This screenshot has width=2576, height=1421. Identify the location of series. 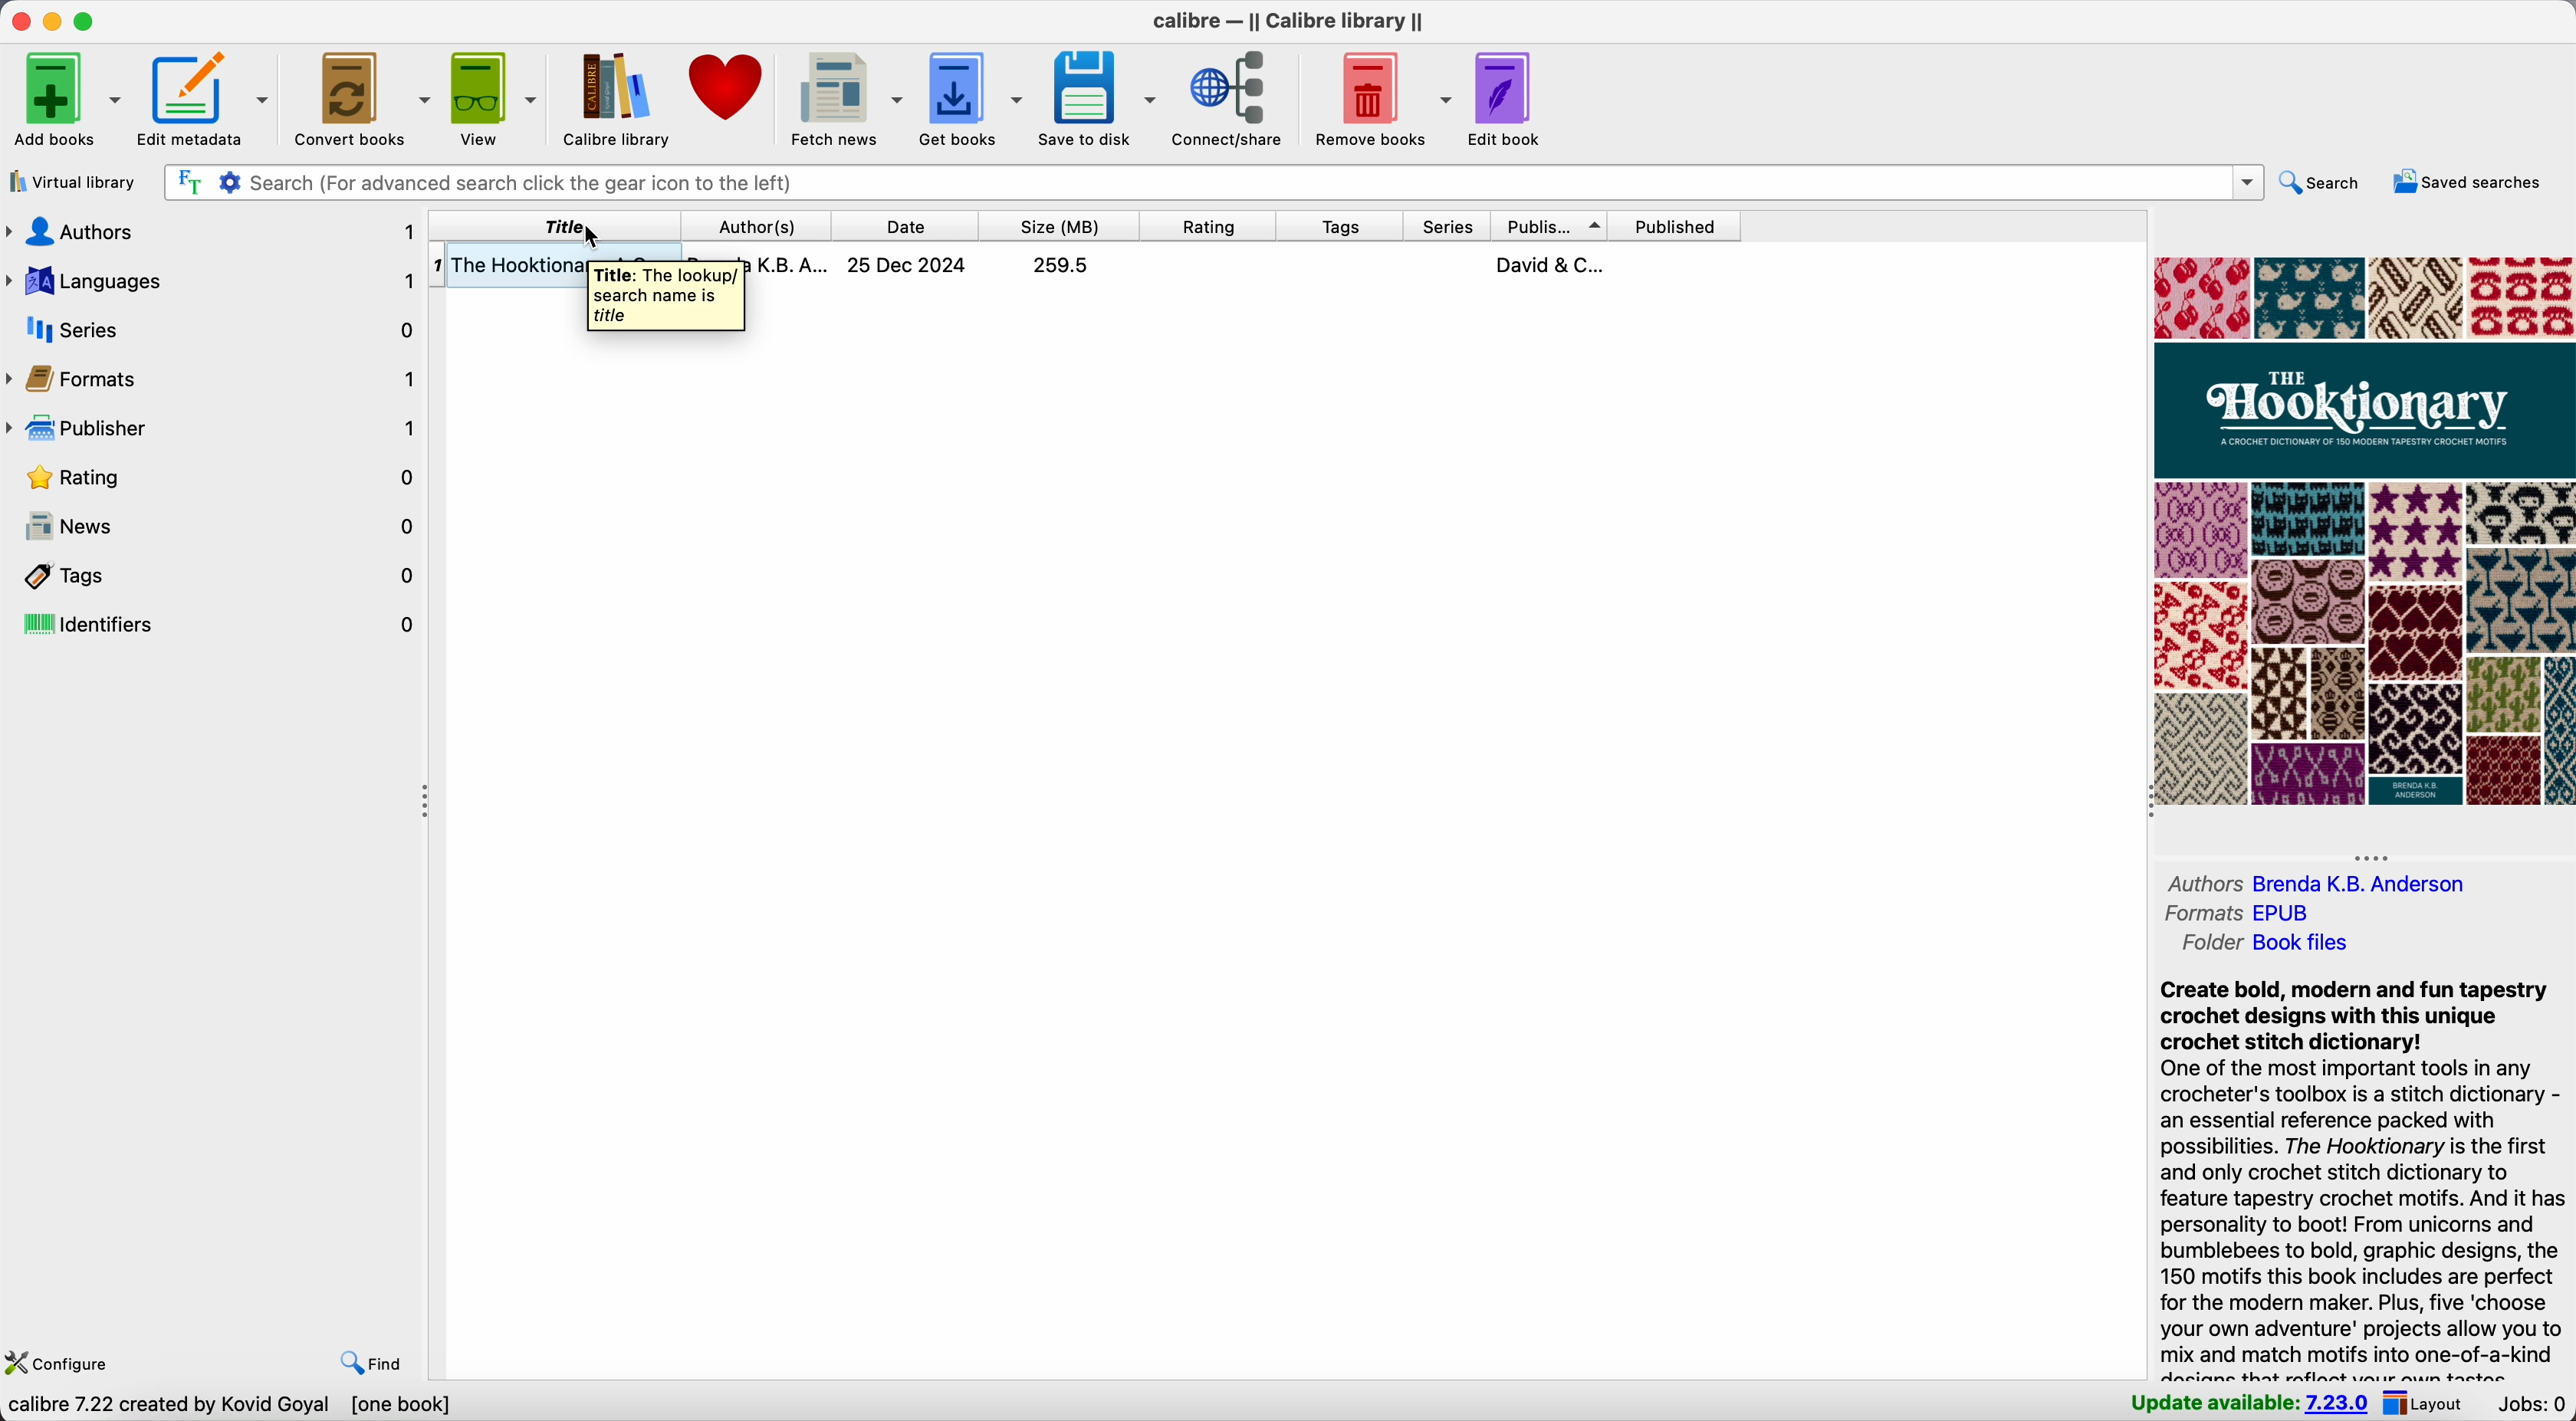
(1451, 224).